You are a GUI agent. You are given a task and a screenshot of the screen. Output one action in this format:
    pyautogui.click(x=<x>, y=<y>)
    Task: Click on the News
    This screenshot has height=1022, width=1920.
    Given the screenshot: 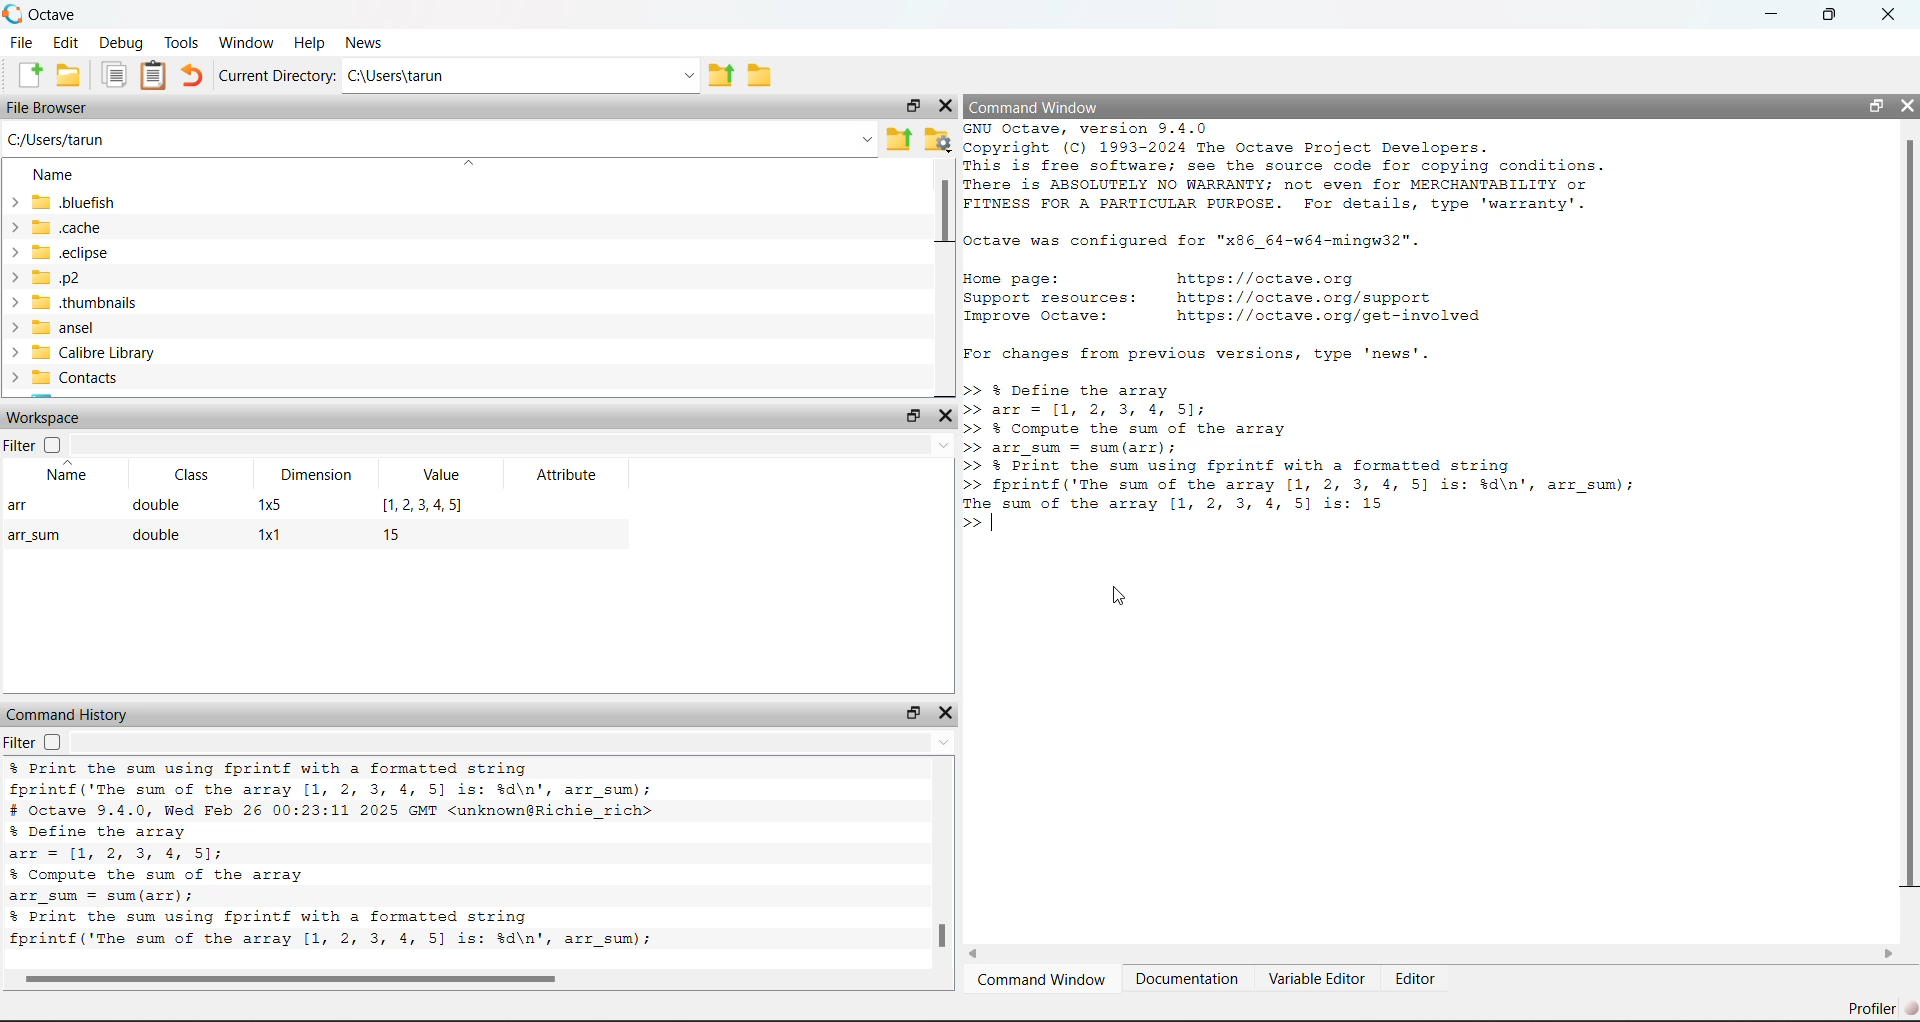 What is the action you would take?
    pyautogui.click(x=365, y=41)
    